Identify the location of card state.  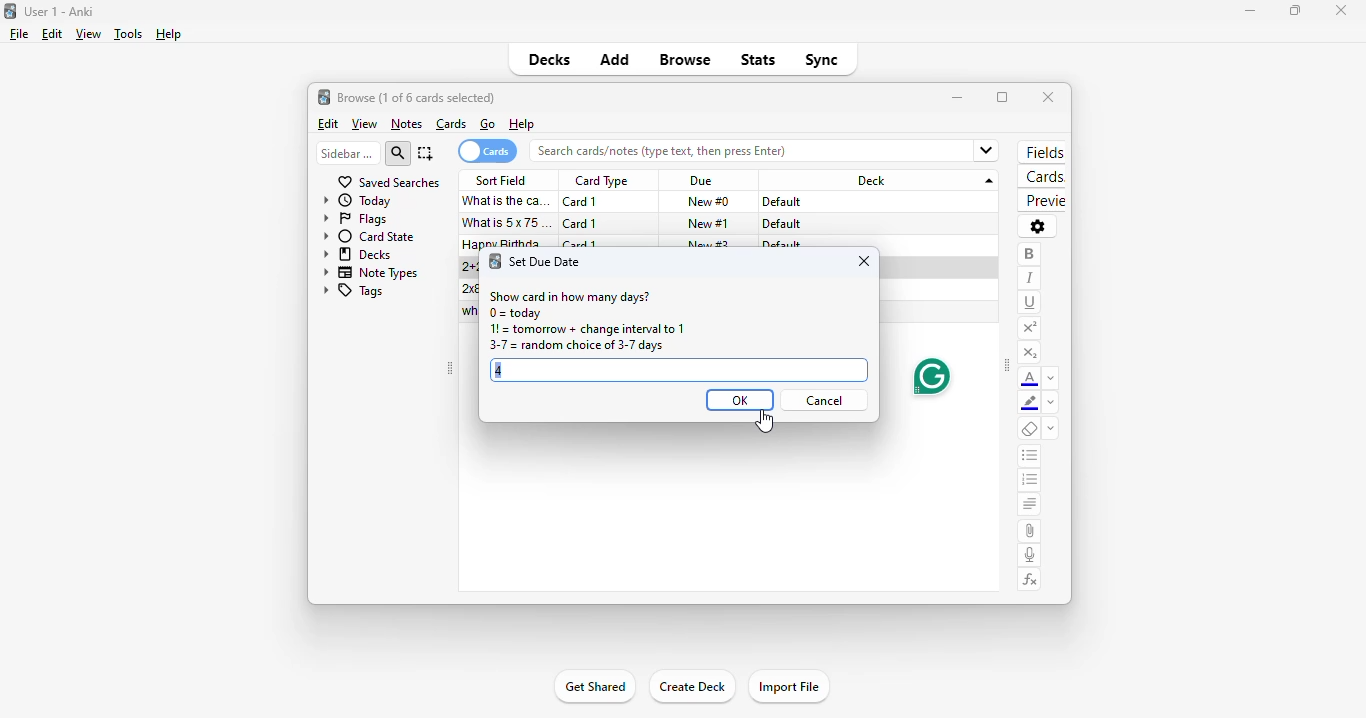
(369, 236).